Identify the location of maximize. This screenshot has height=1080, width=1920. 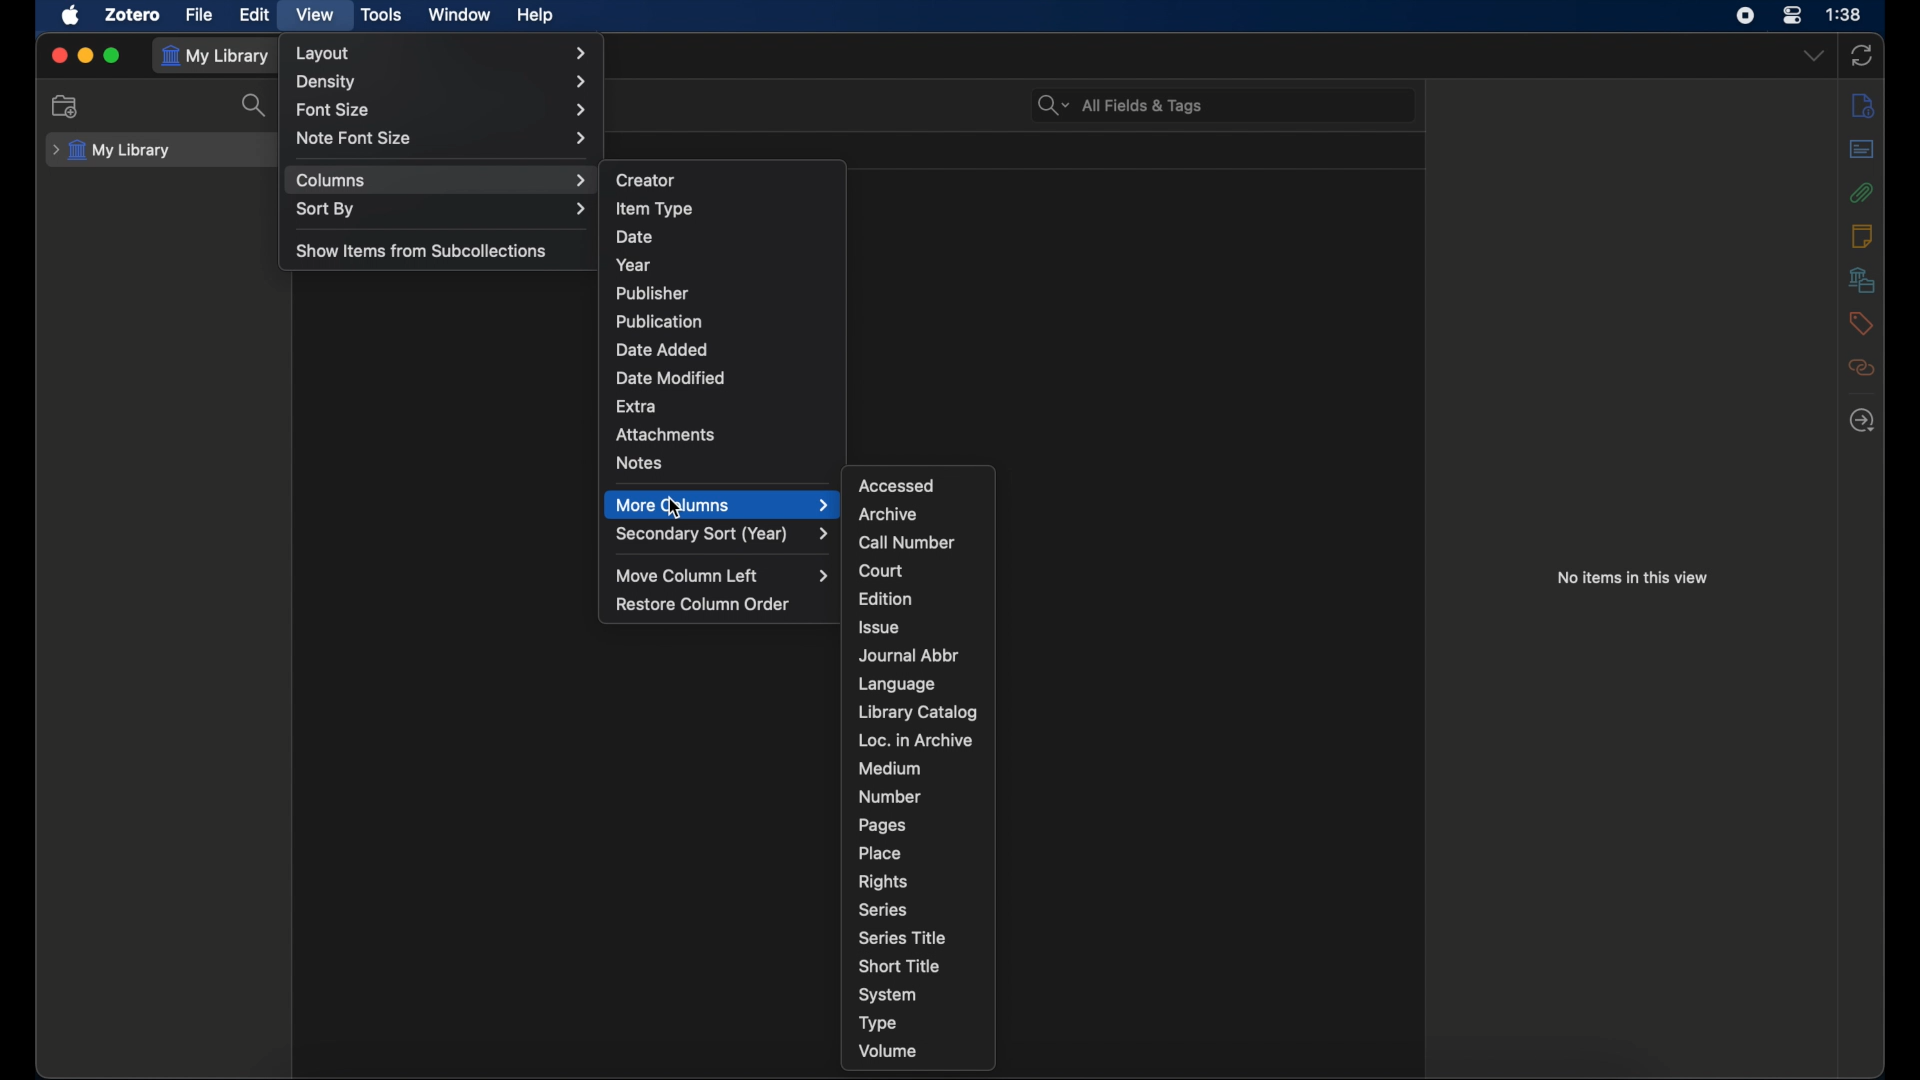
(113, 56).